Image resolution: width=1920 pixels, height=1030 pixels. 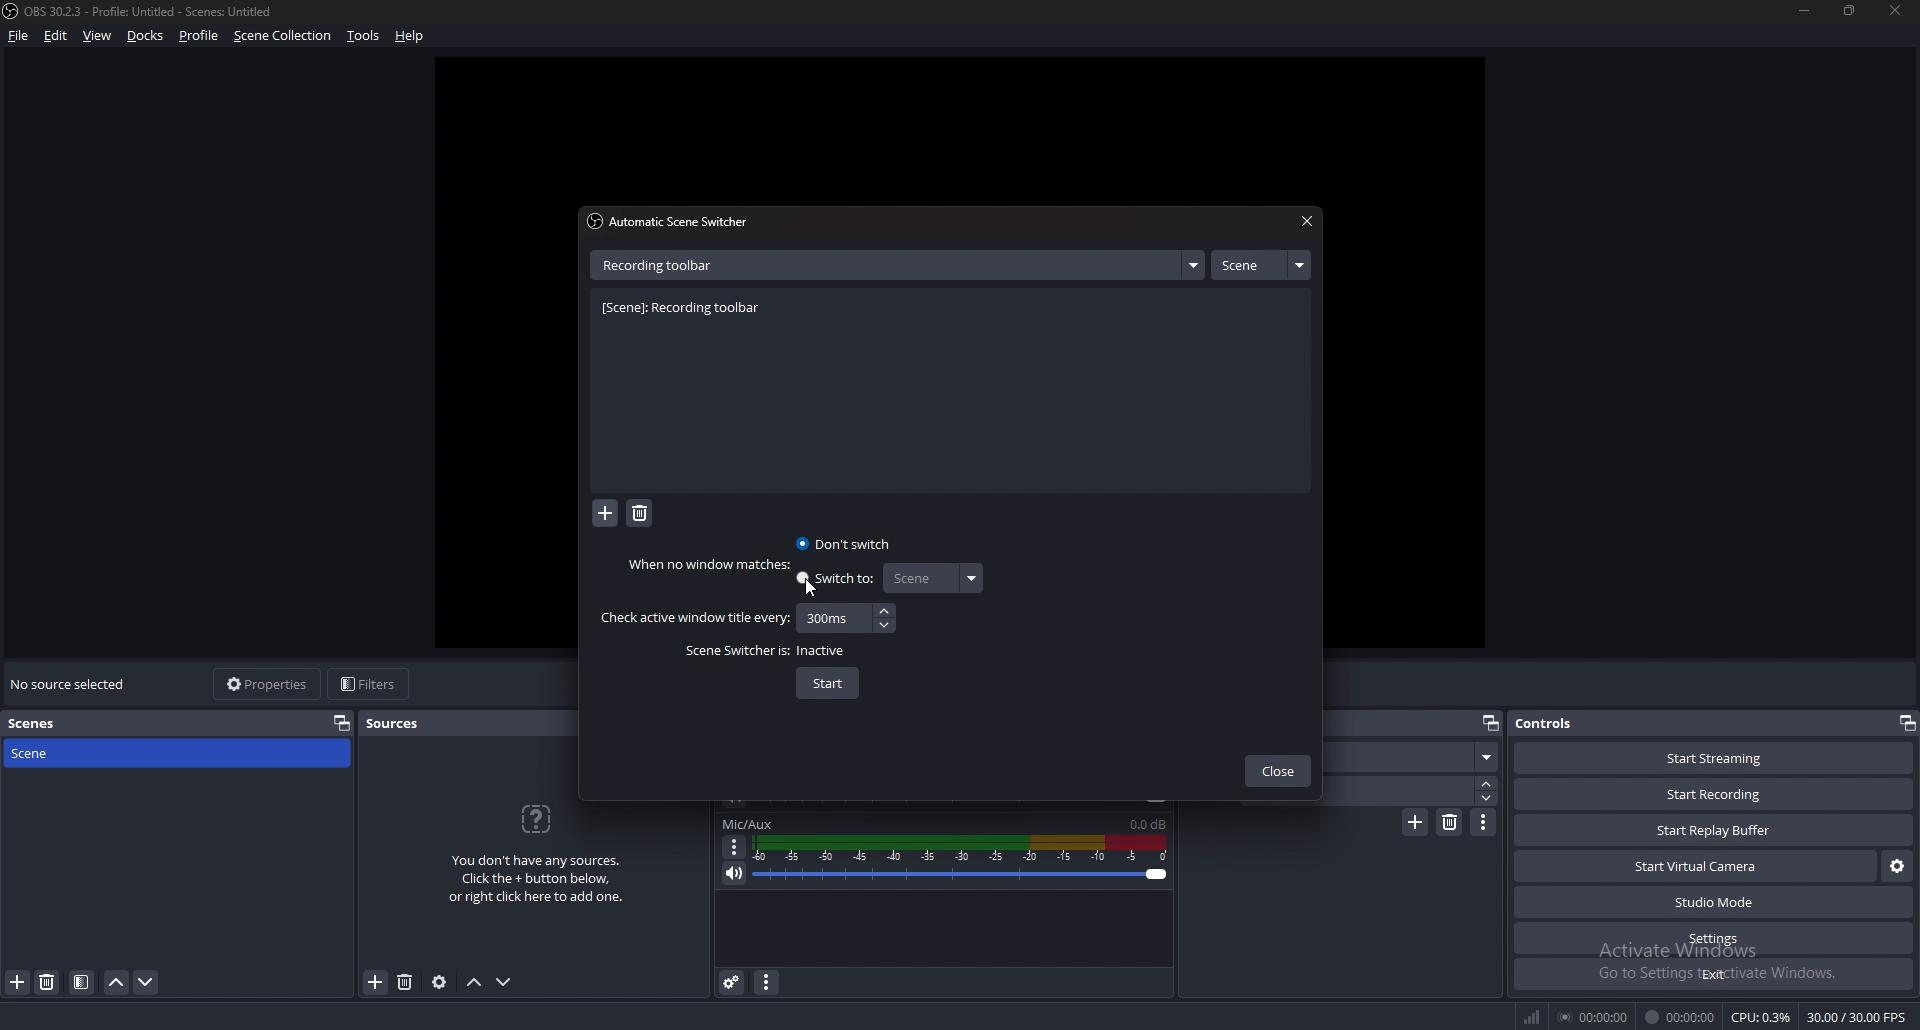 What do you see at coordinates (714, 564) in the screenshot?
I see `when no window matches` at bounding box center [714, 564].